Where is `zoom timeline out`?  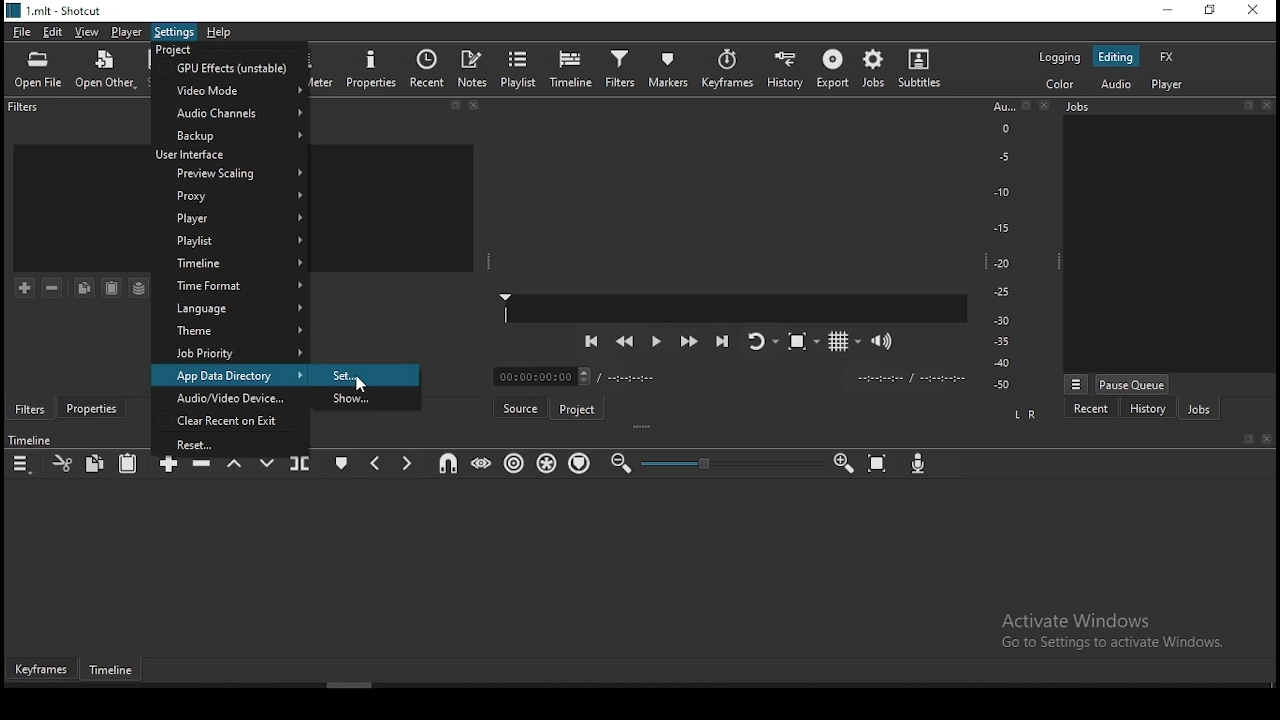 zoom timeline out is located at coordinates (621, 462).